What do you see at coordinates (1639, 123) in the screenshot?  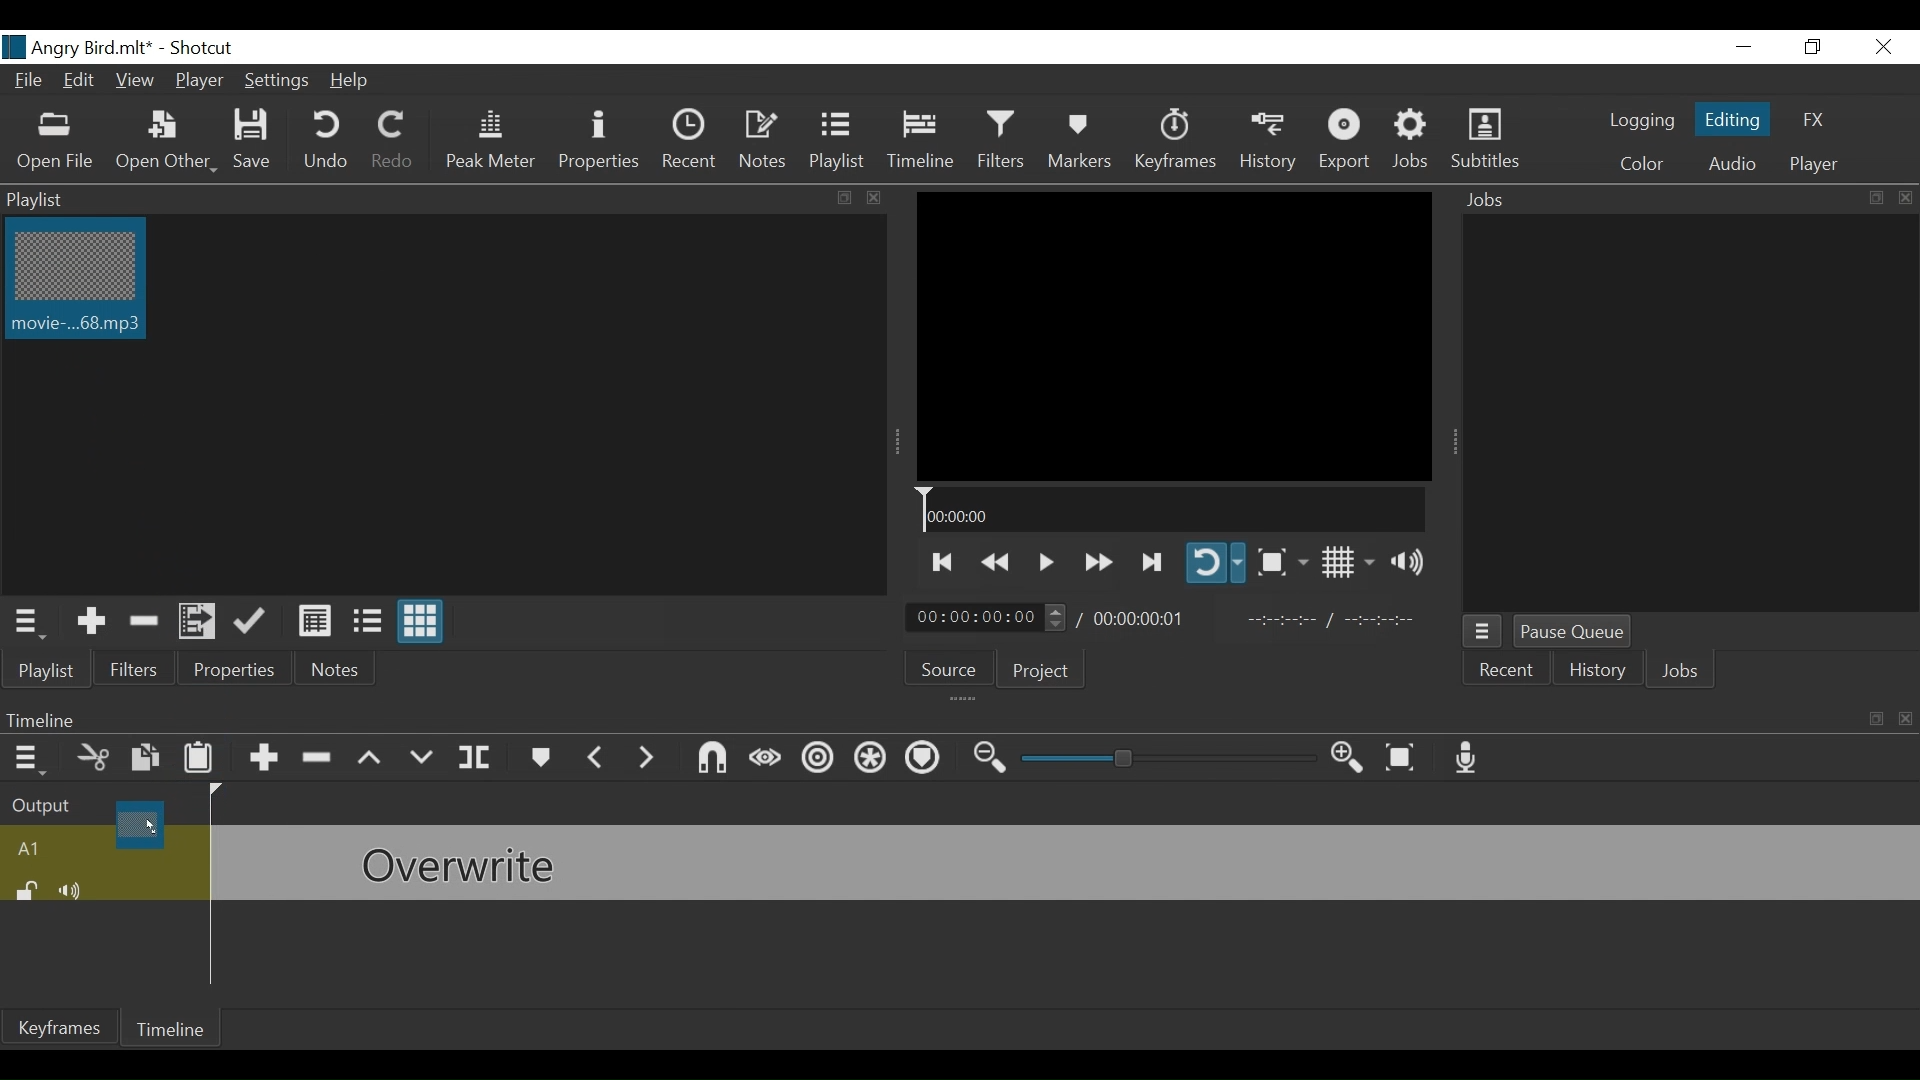 I see `logging` at bounding box center [1639, 123].